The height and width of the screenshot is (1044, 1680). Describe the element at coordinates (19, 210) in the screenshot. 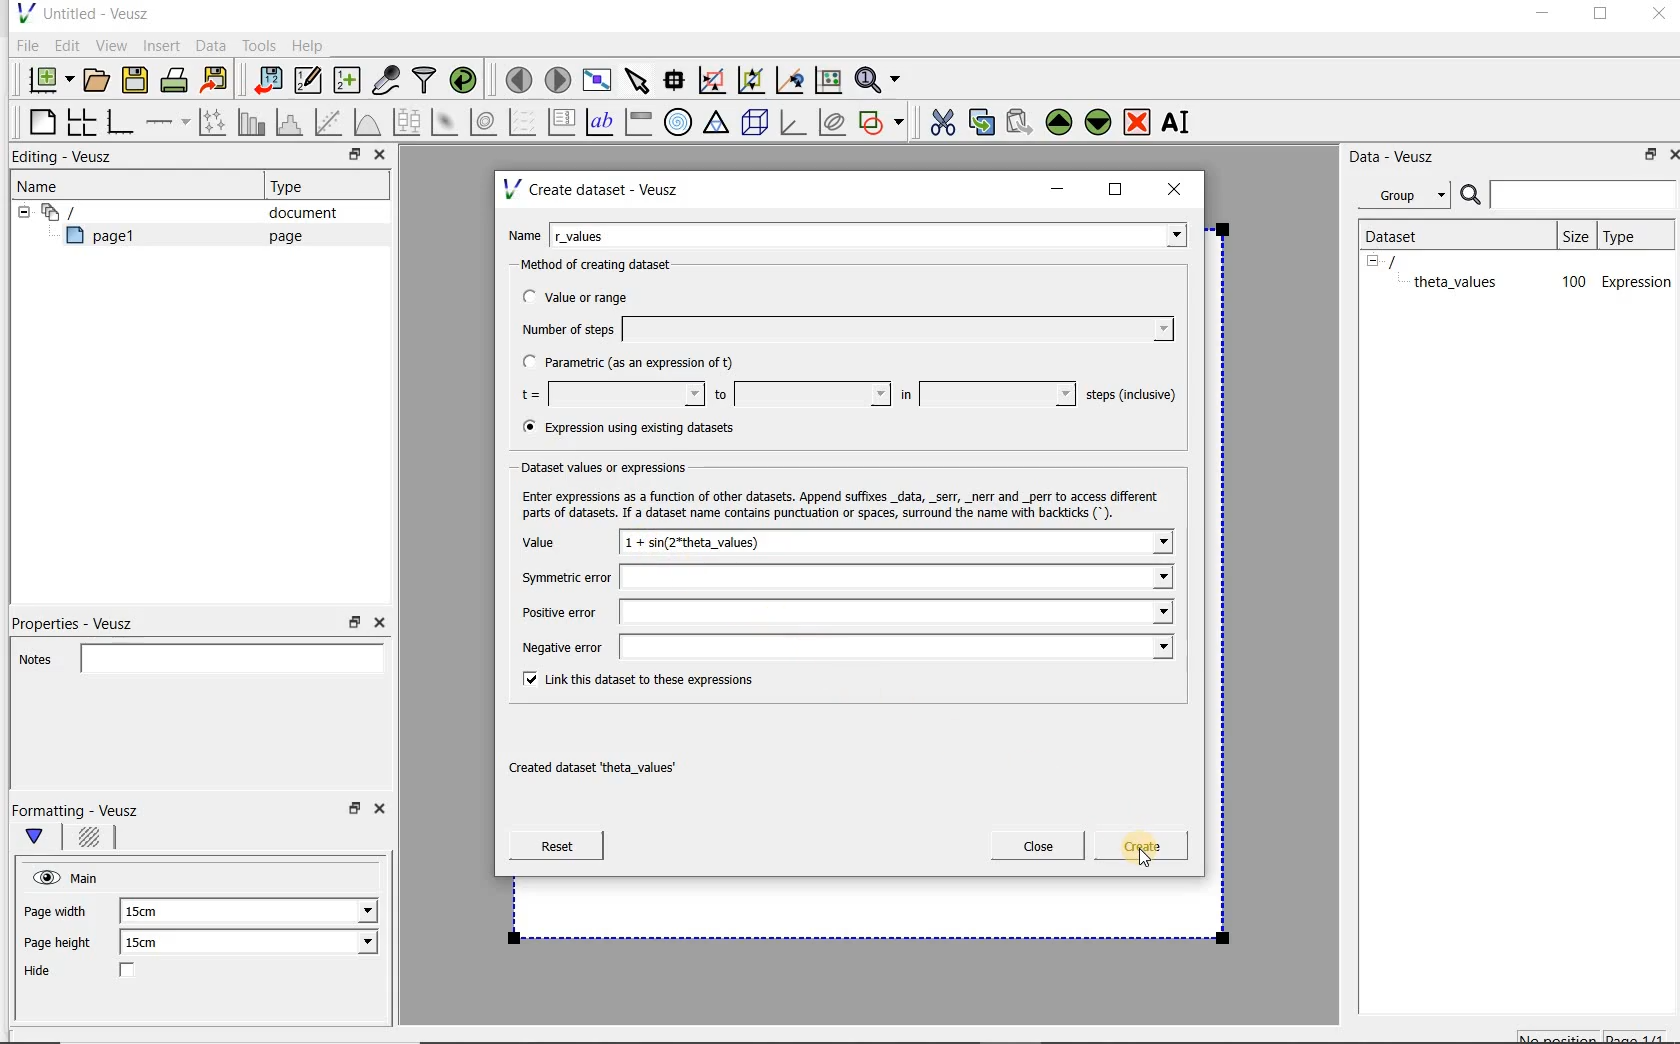

I see `hide sub menu` at that location.